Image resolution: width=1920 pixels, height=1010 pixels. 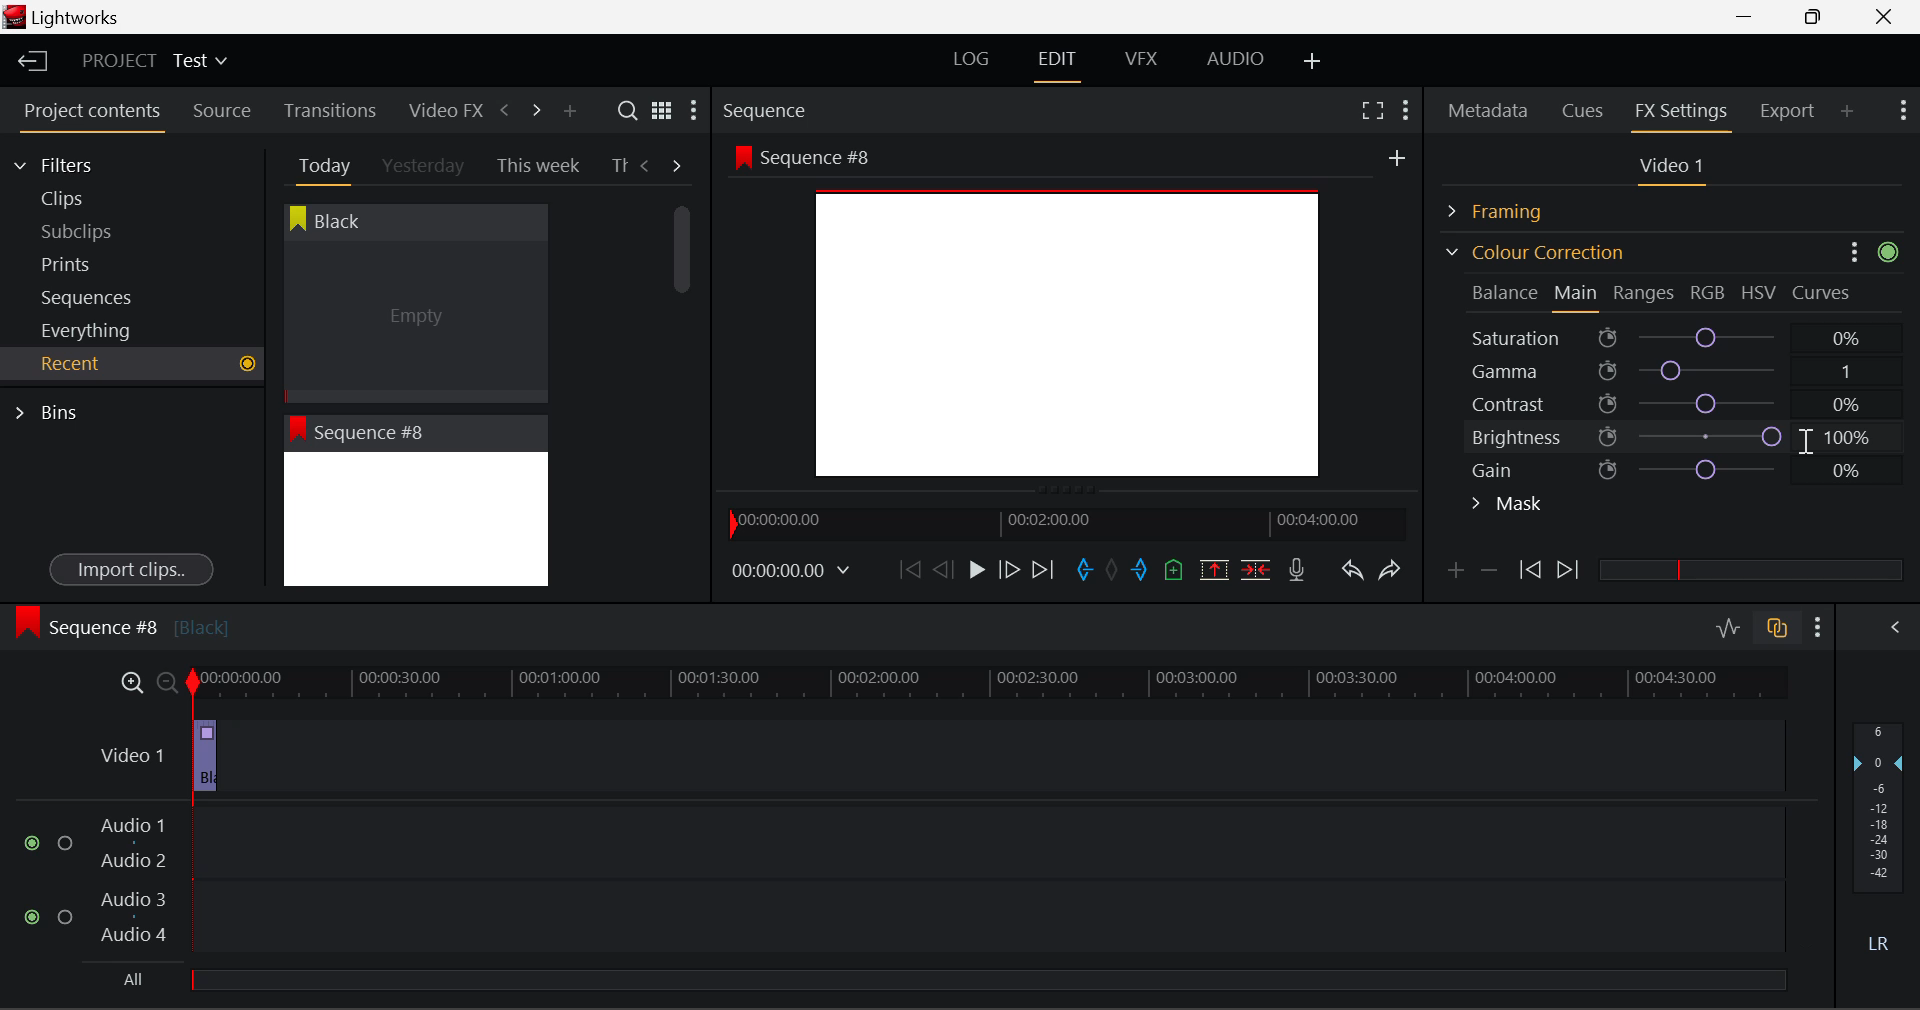 I want to click on Main Tab Open, so click(x=1577, y=295).